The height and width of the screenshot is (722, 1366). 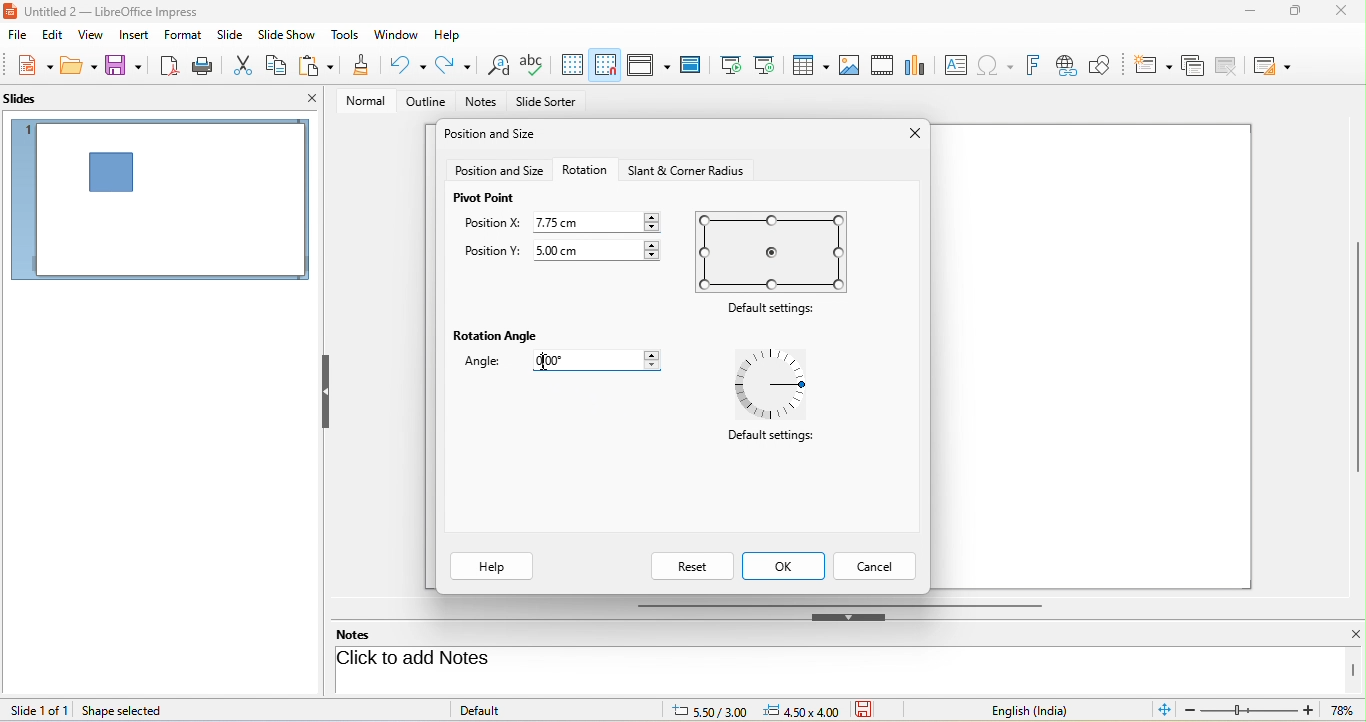 What do you see at coordinates (917, 64) in the screenshot?
I see `chart` at bounding box center [917, 64].